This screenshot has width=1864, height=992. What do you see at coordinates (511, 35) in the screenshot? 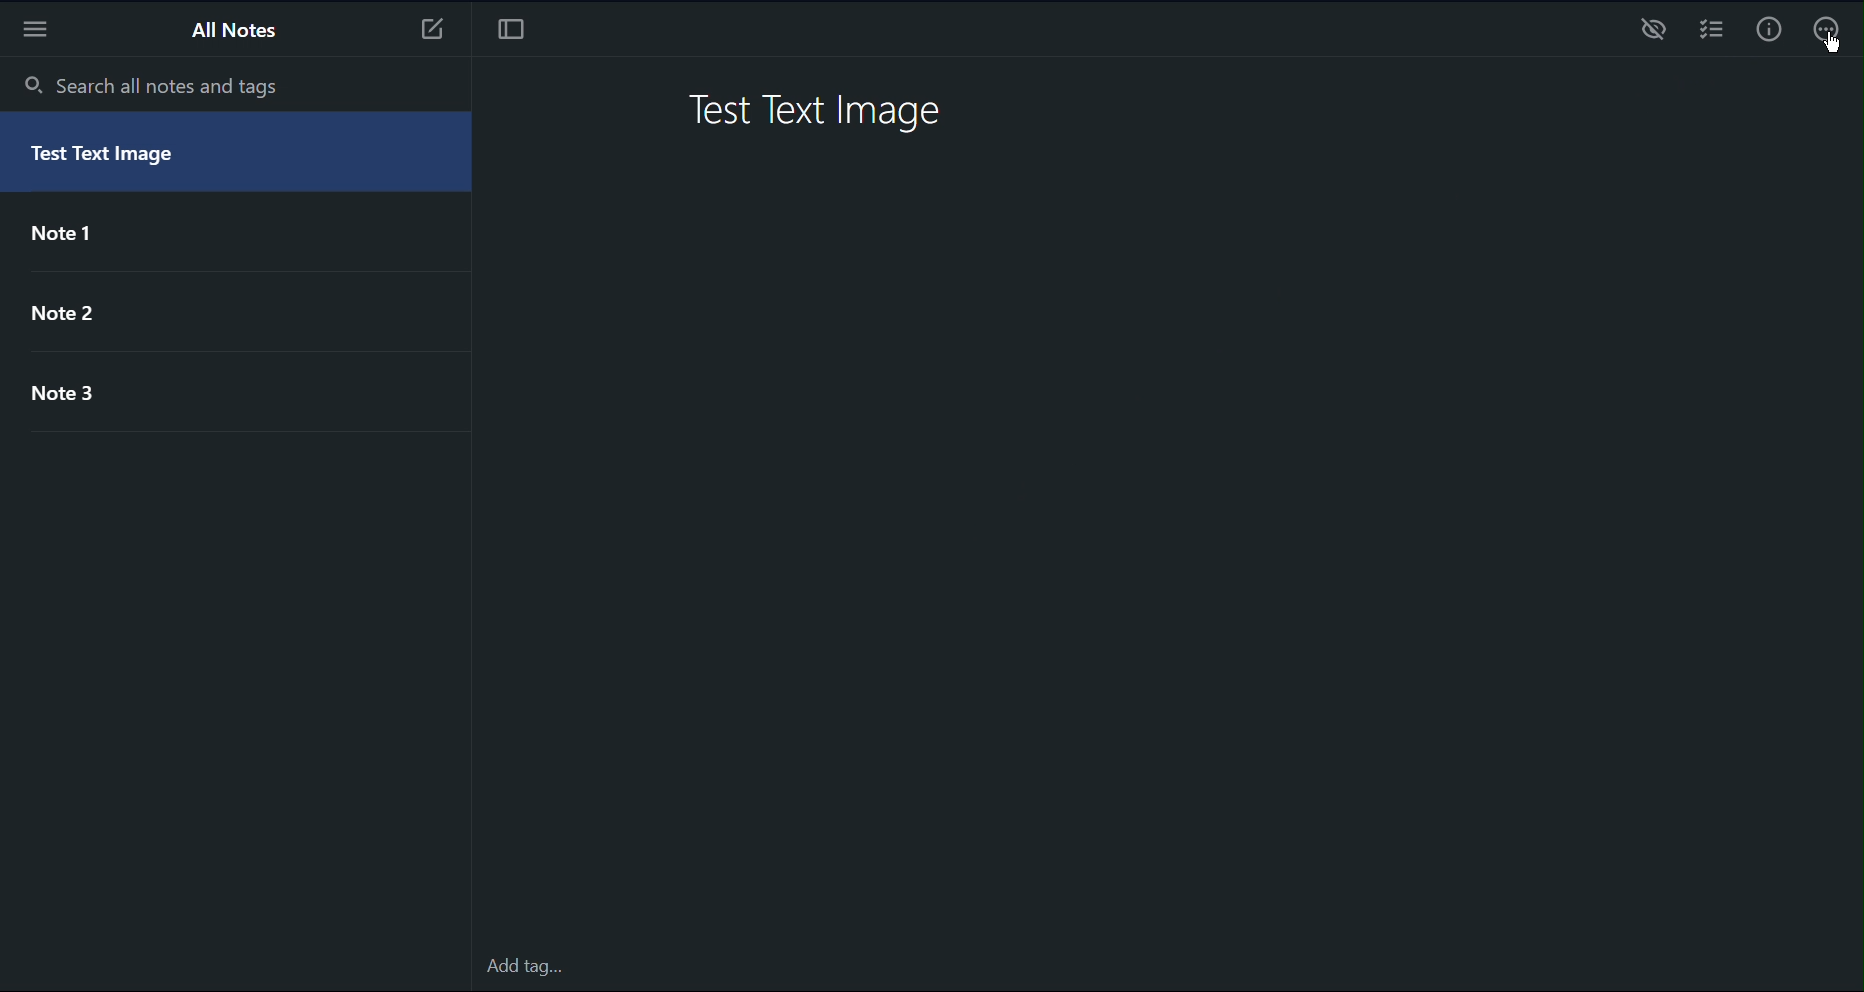
I see `Focus Mode` at bounding box center [511, 35].